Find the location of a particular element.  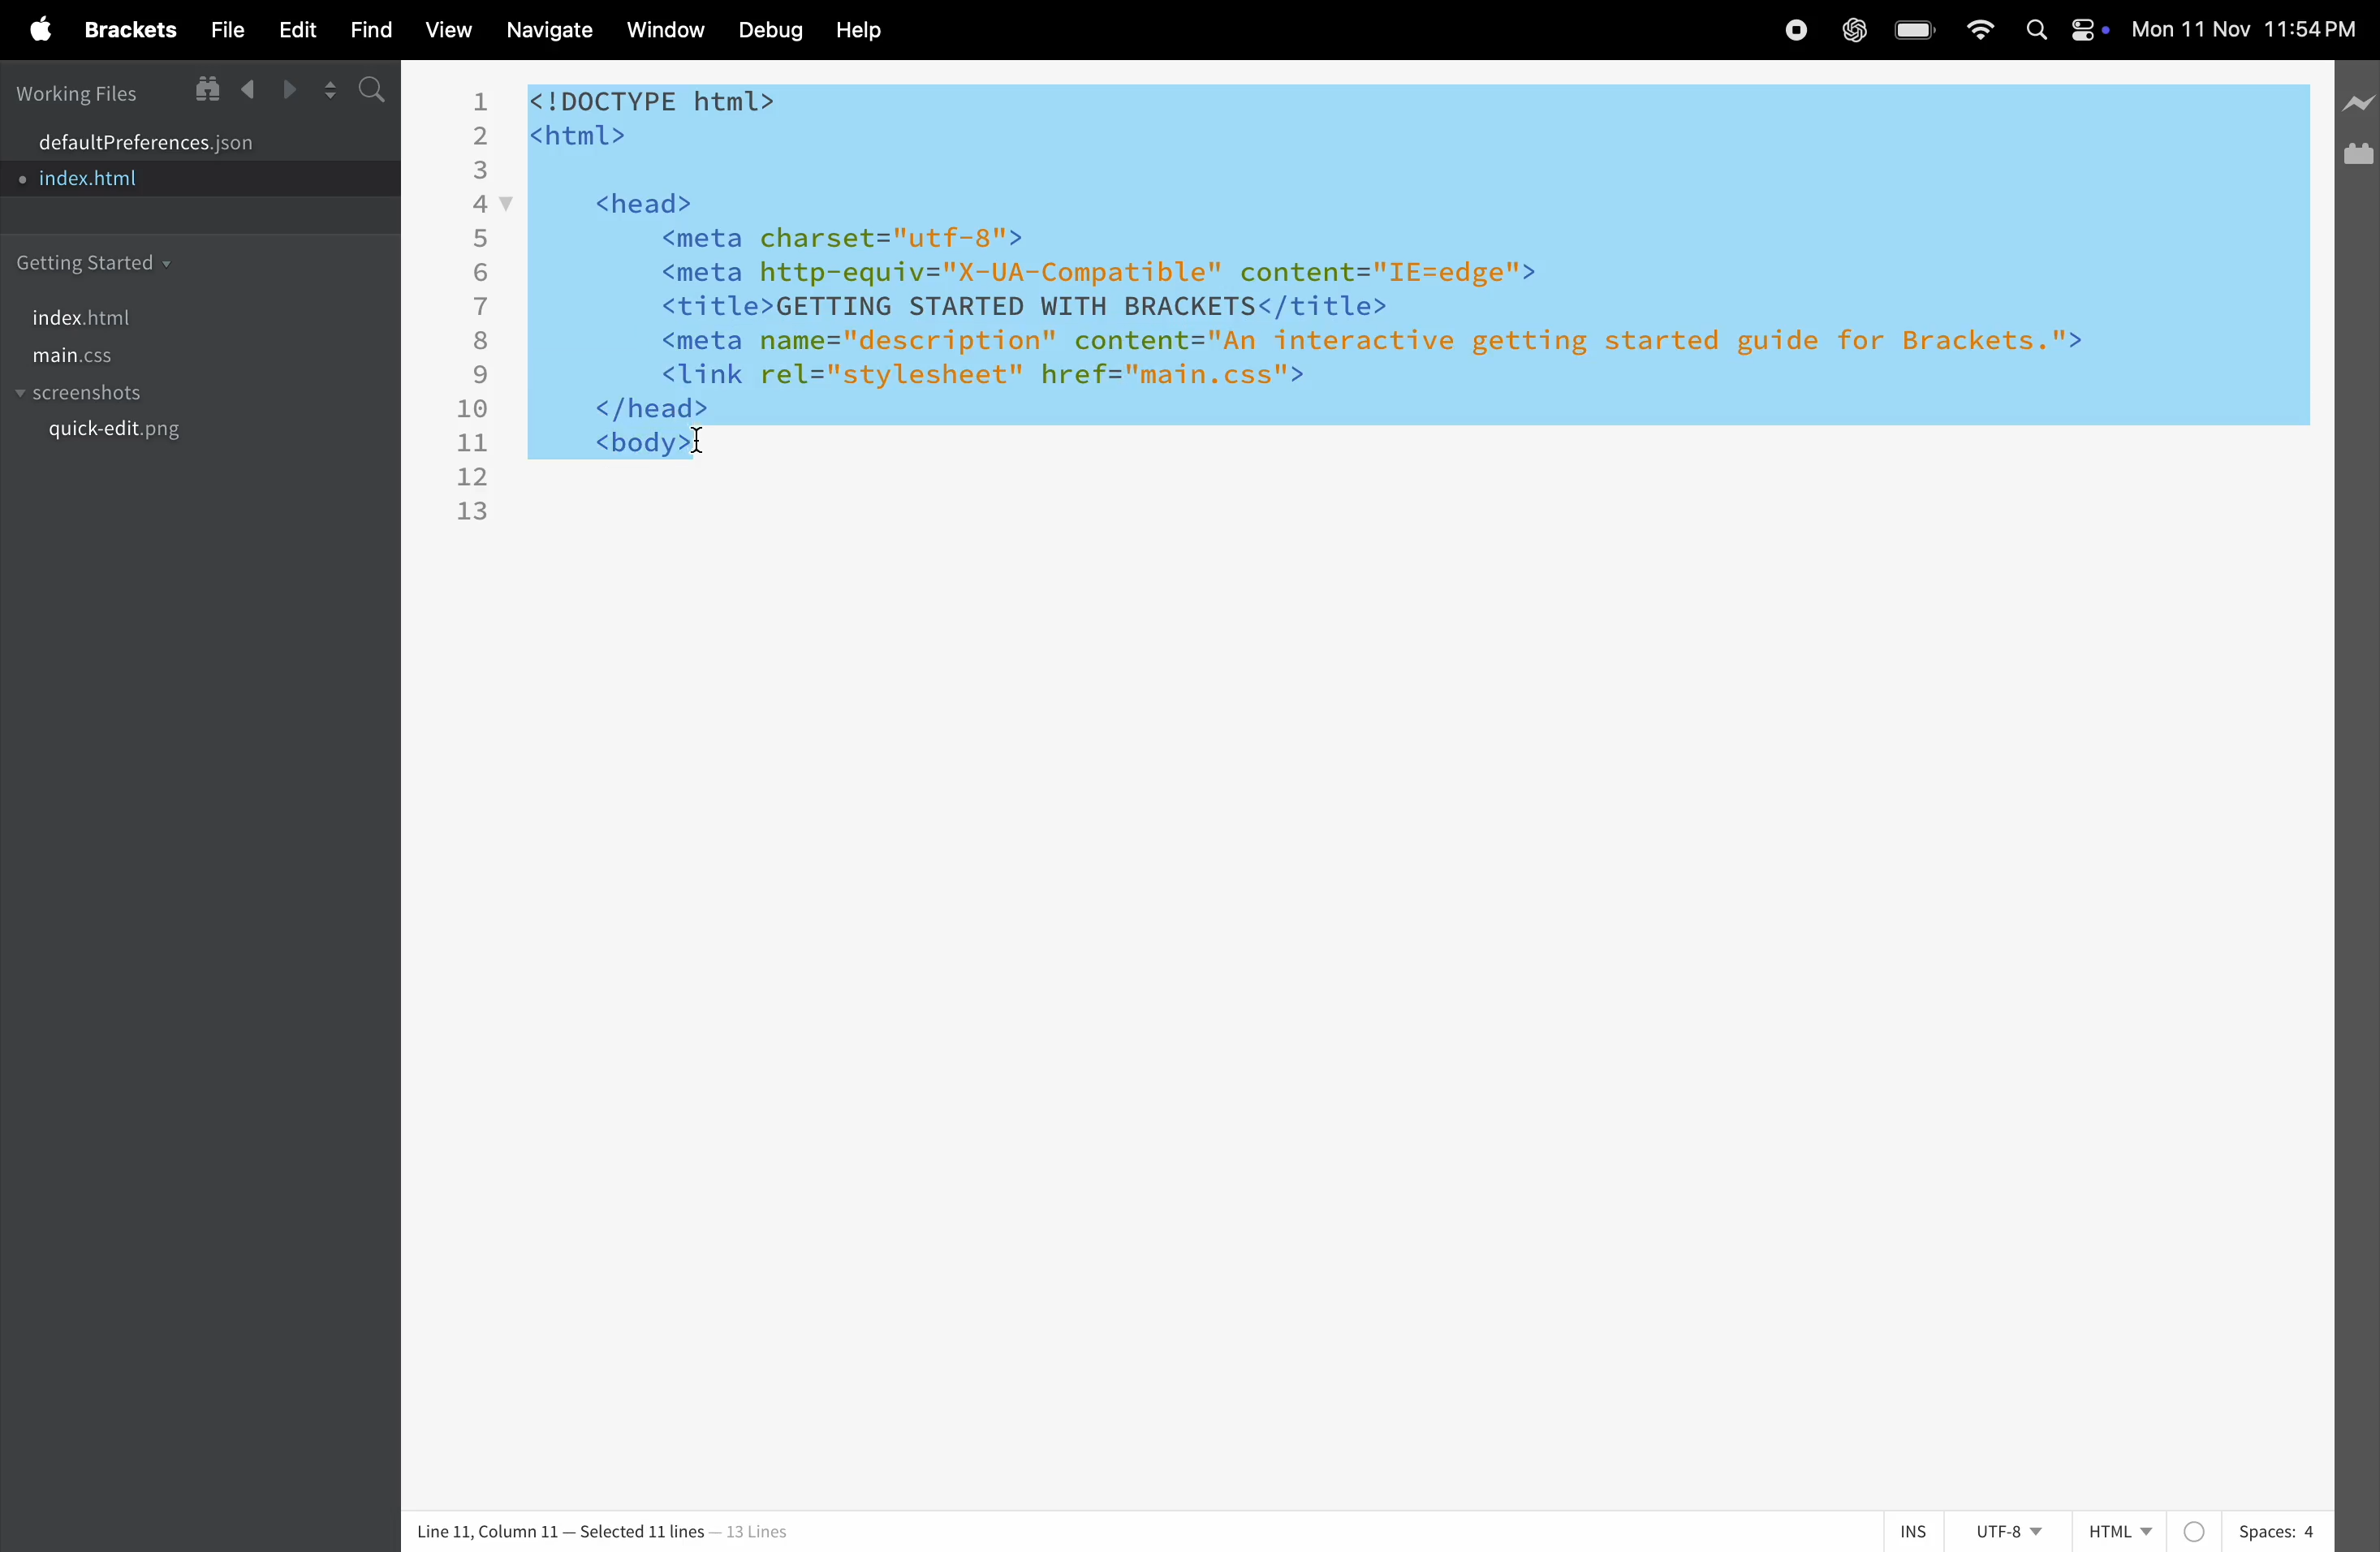

chatgpt is located at coordinates (1854, 29).